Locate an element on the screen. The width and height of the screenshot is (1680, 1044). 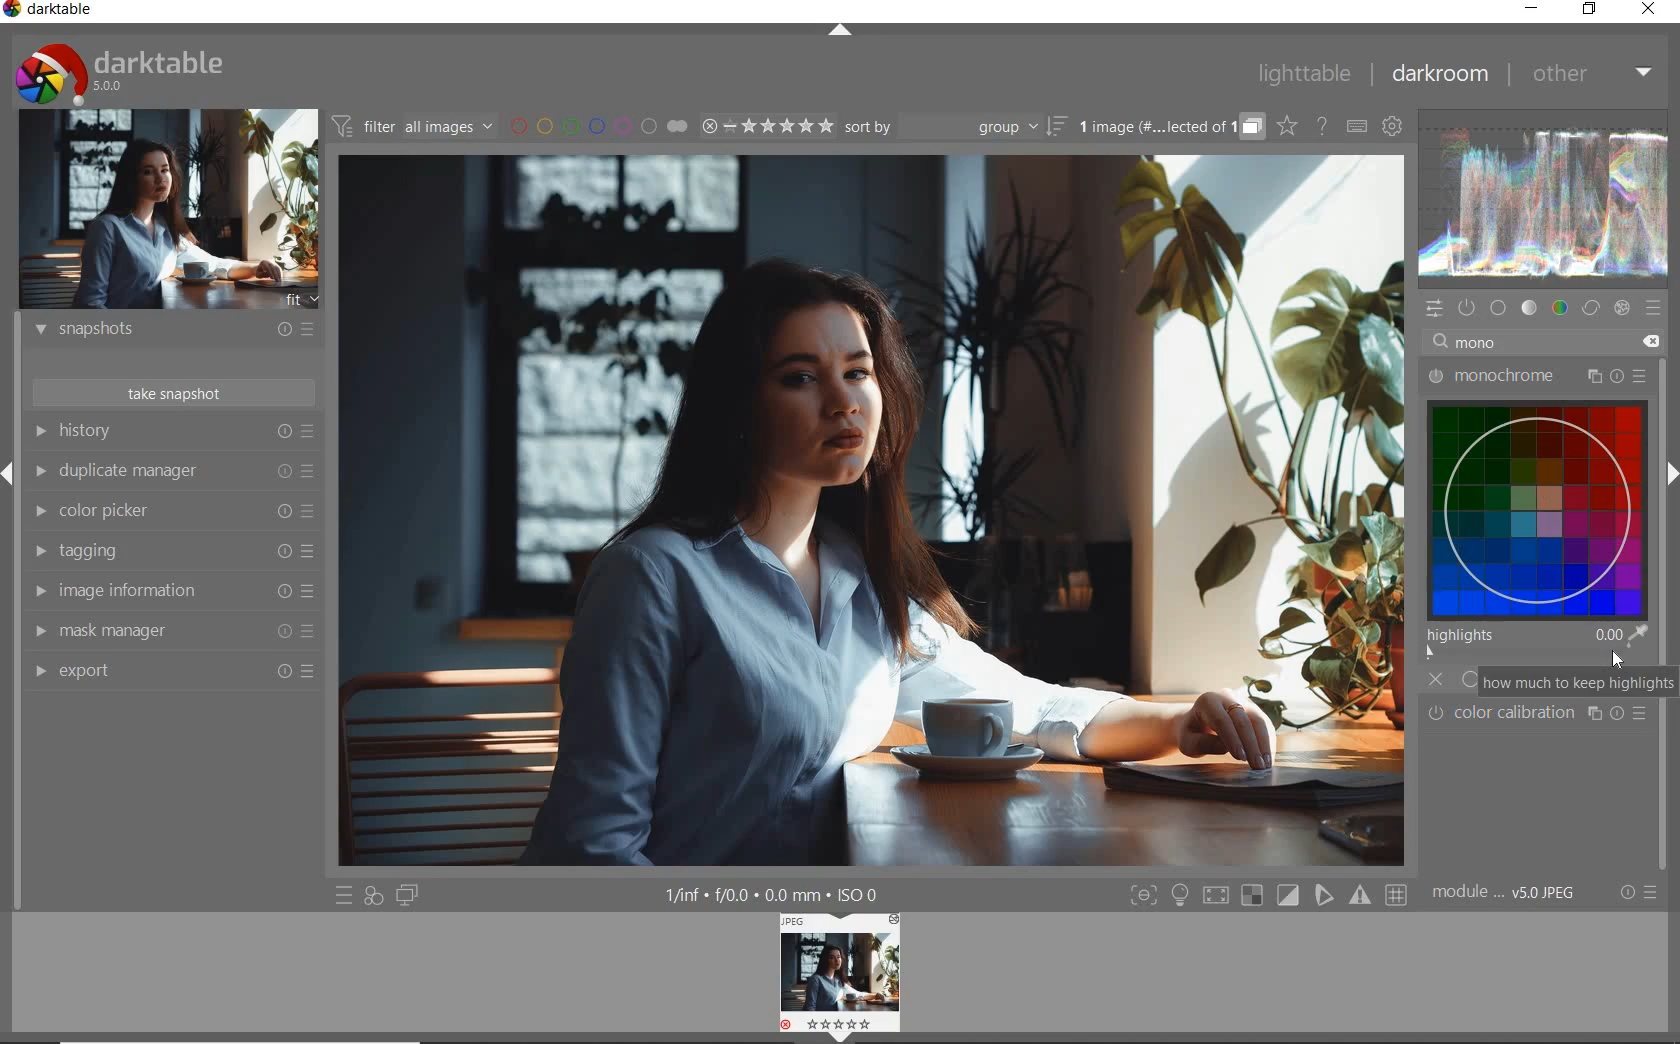
virtual color map is located at coordinates (1535, 506).